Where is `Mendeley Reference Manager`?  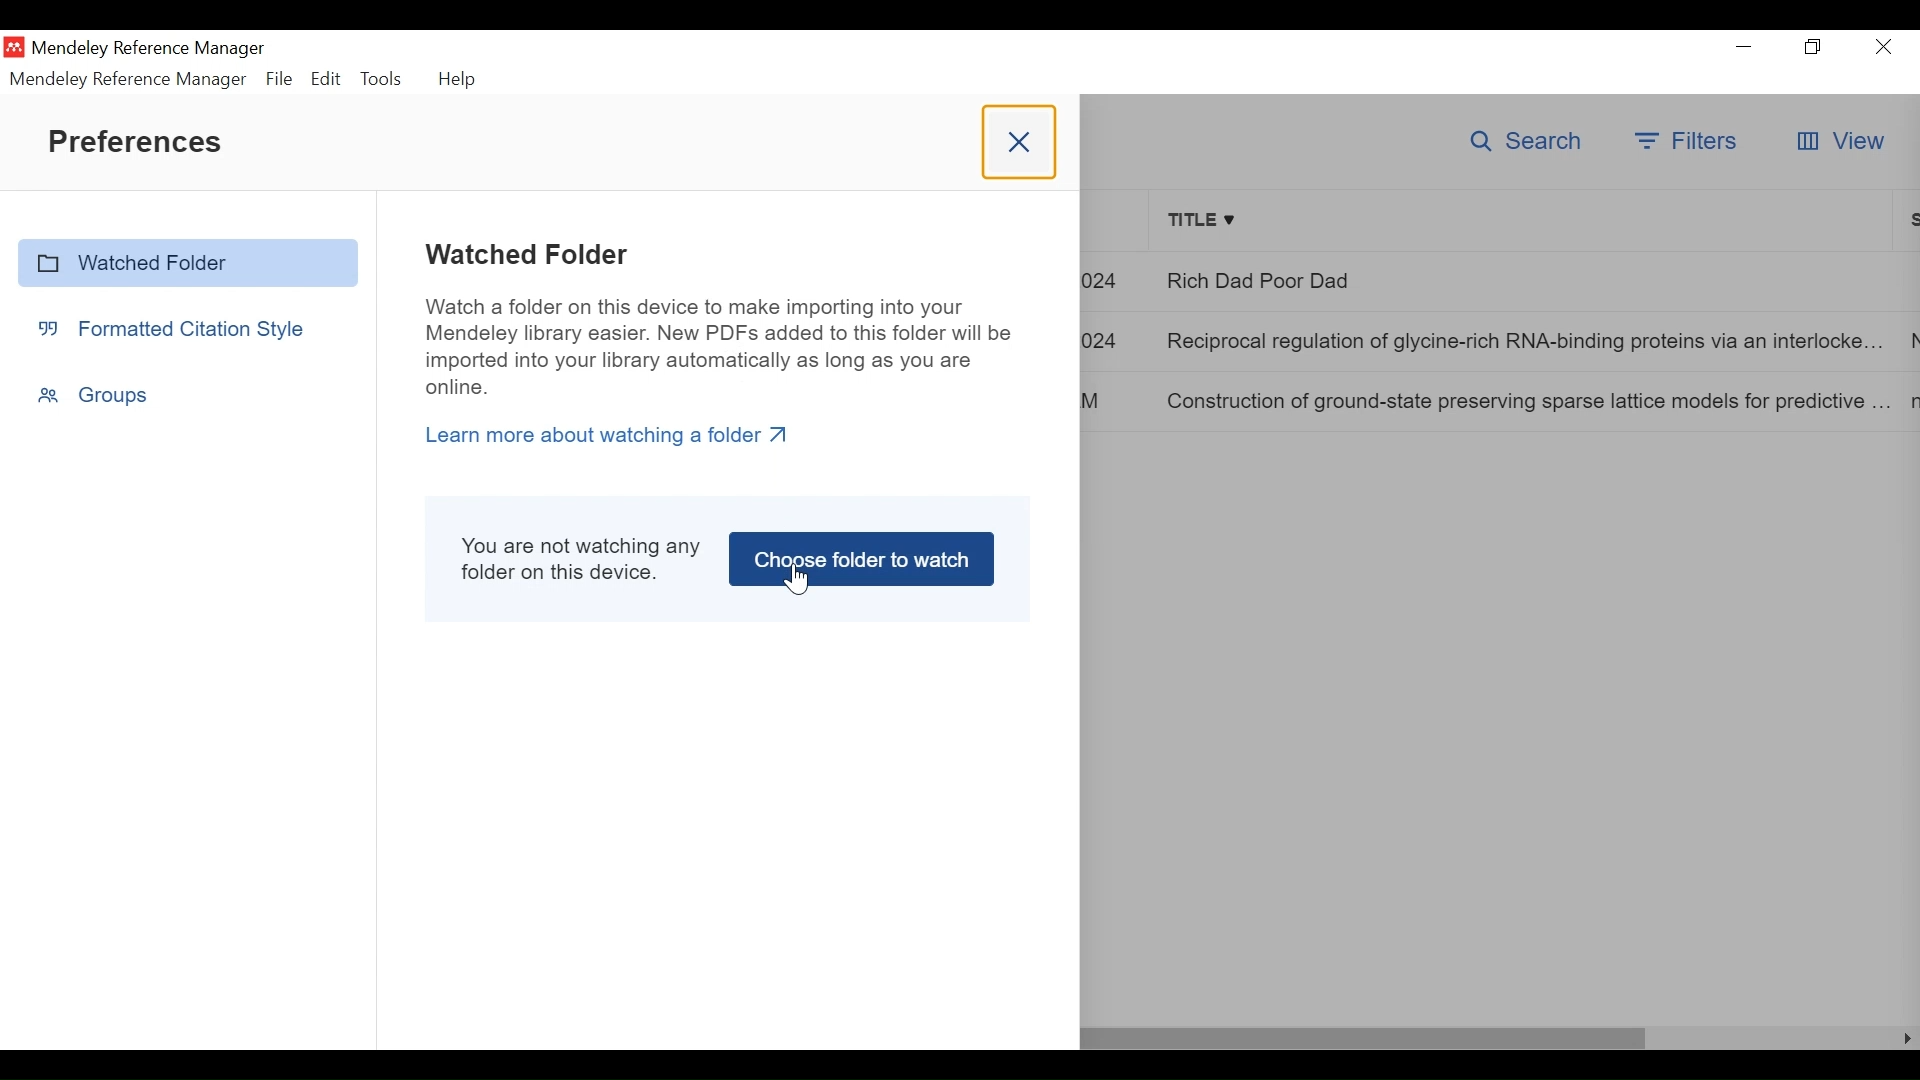 Mendeley Reference Manager is located at coordinates (159, 48).